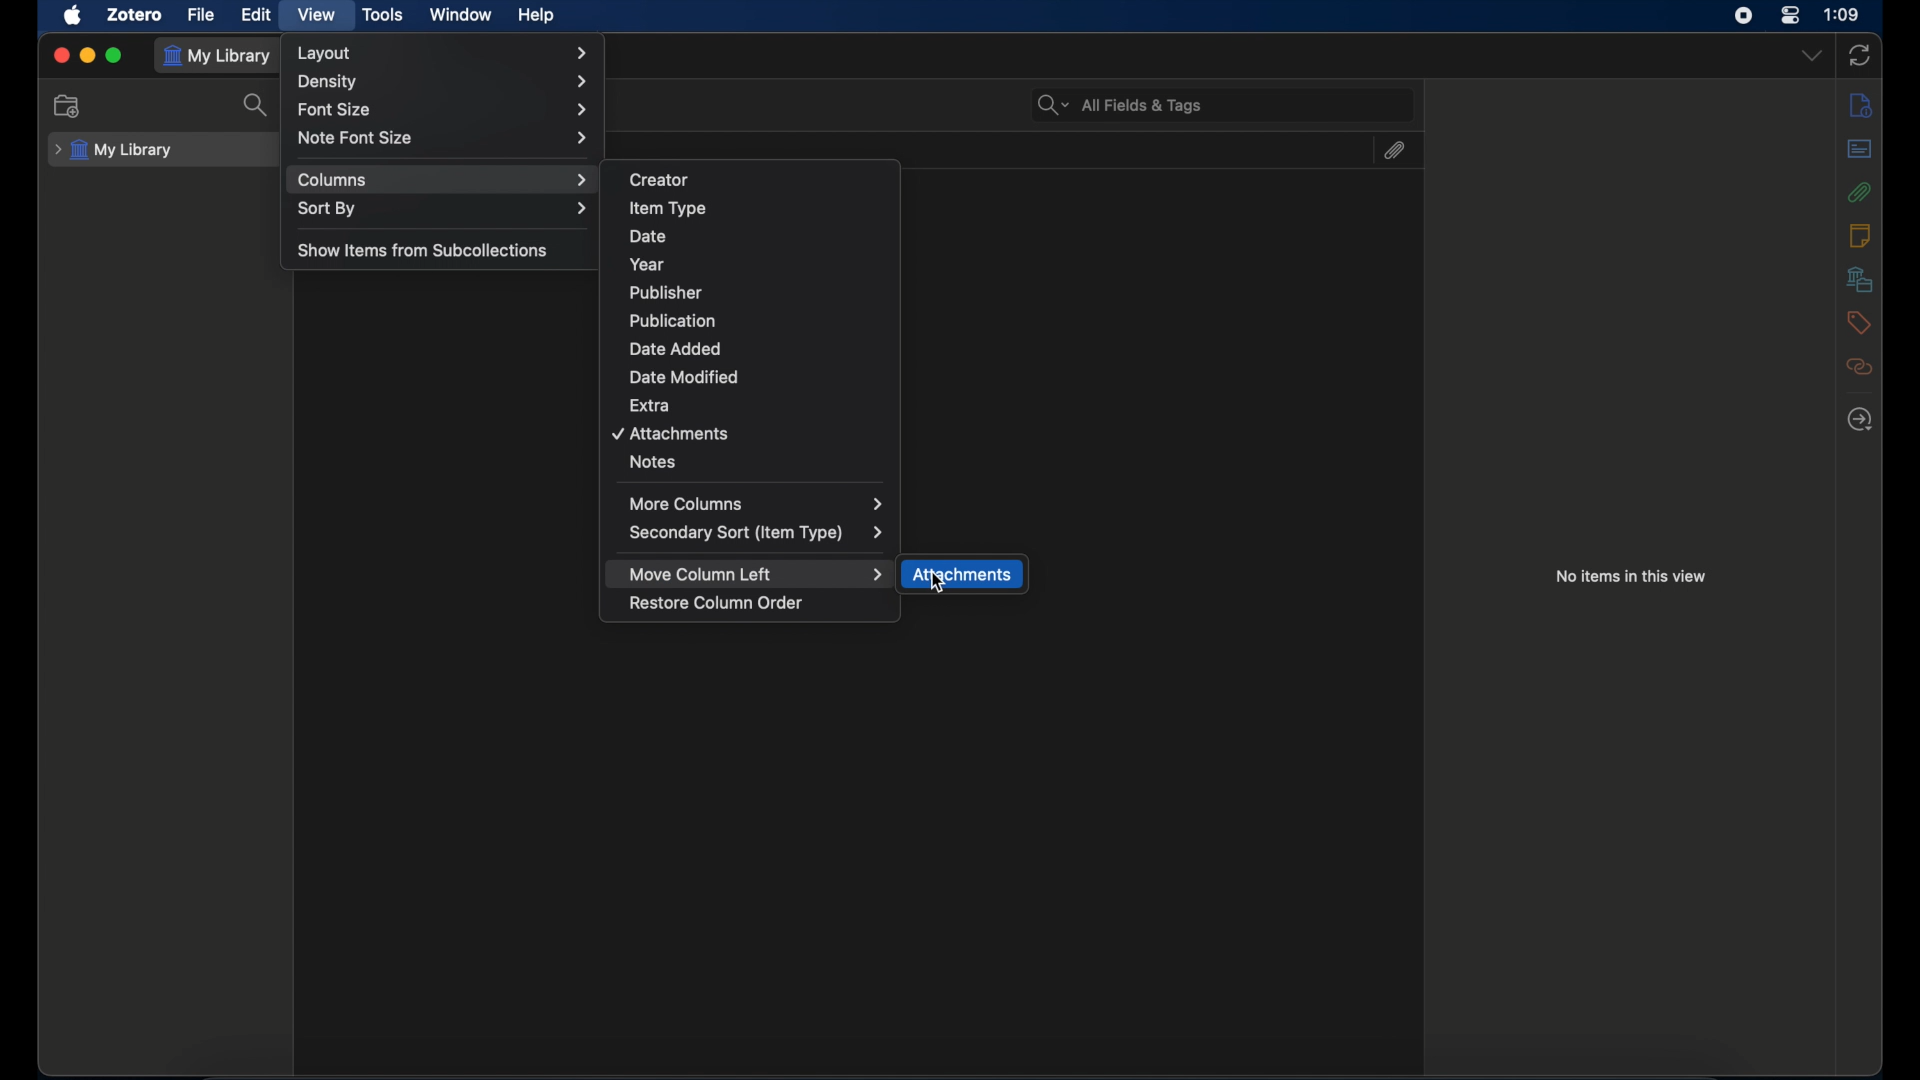 This screenshot has height=1080, width=1920. I want to click on zotero, so click(134, 16).